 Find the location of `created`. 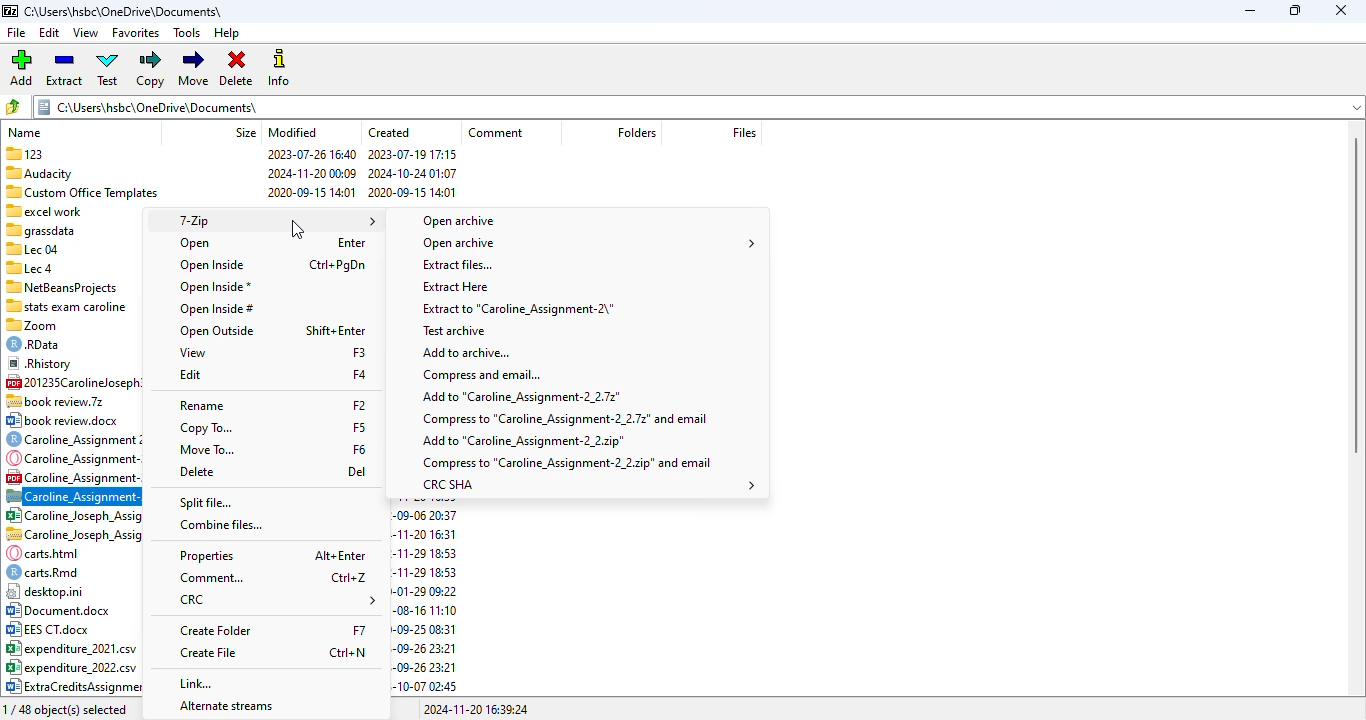

created is located at coordinates (389, 132).